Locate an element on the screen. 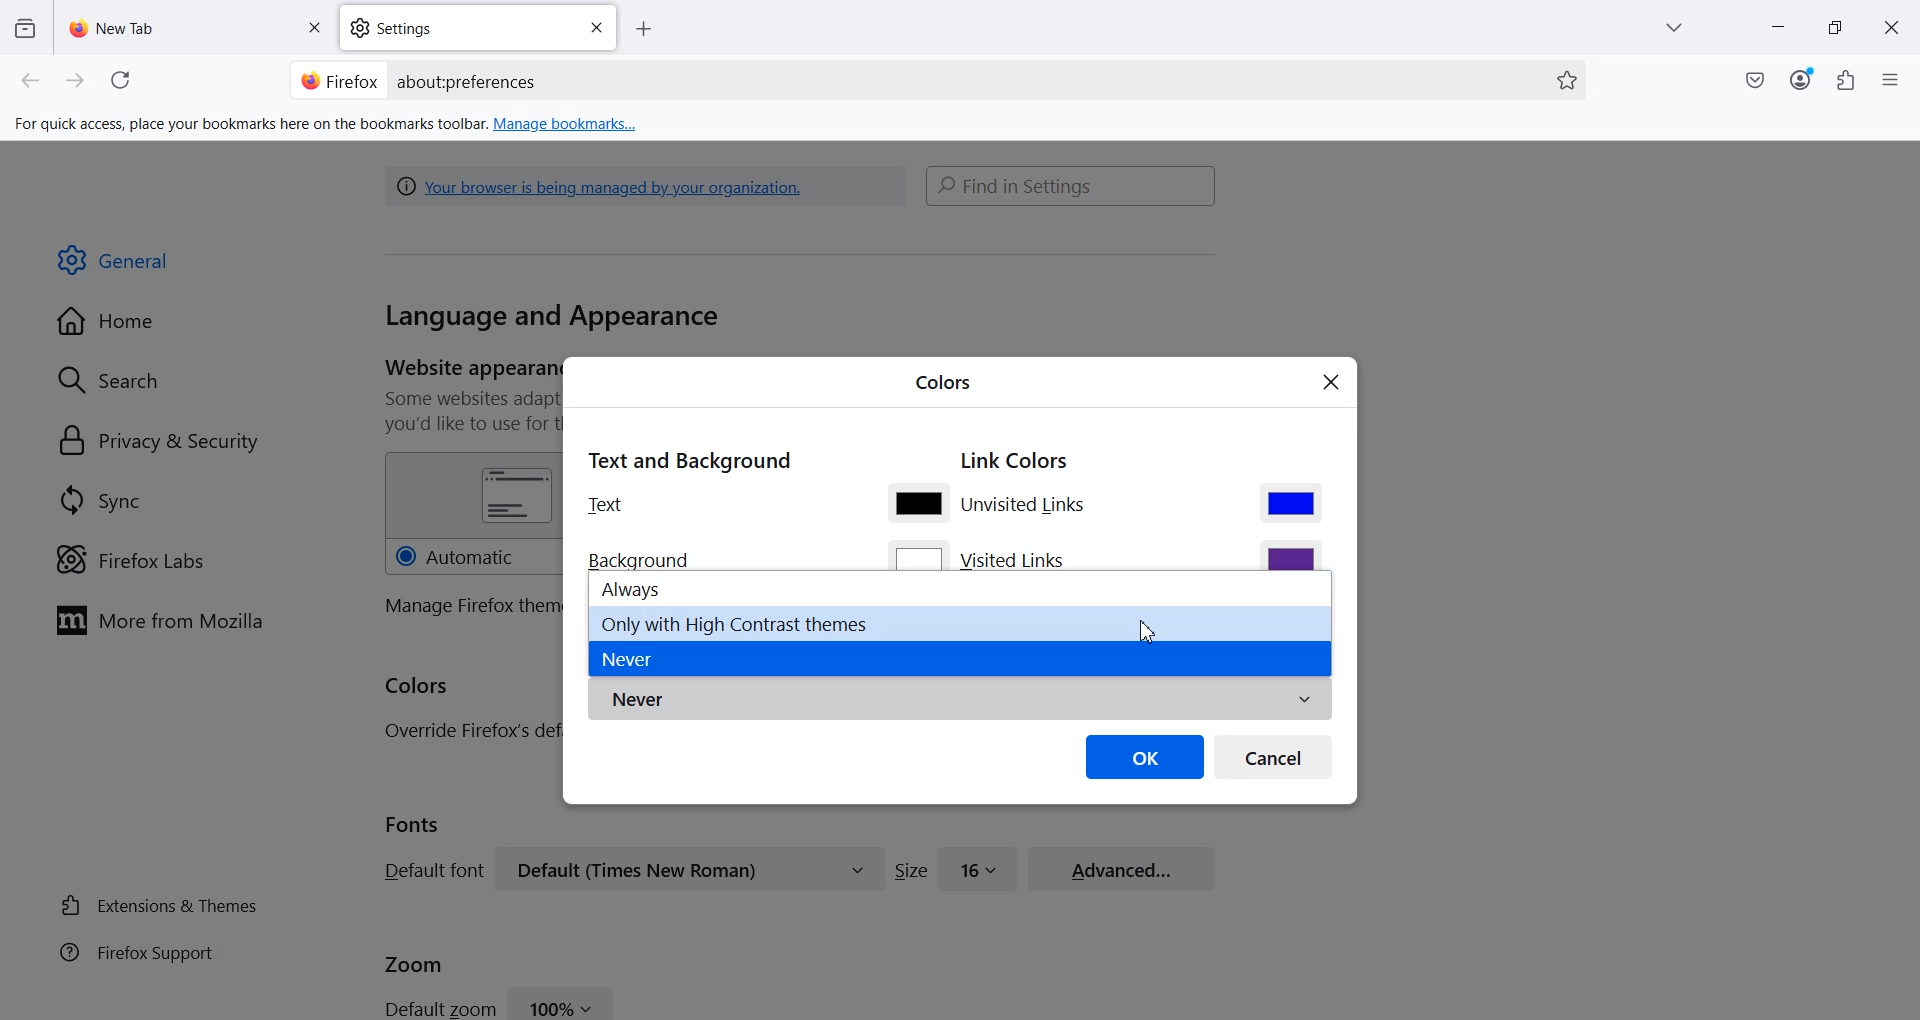 The image size is (1920, 1020). Colors is located at coordinates (418, 687).